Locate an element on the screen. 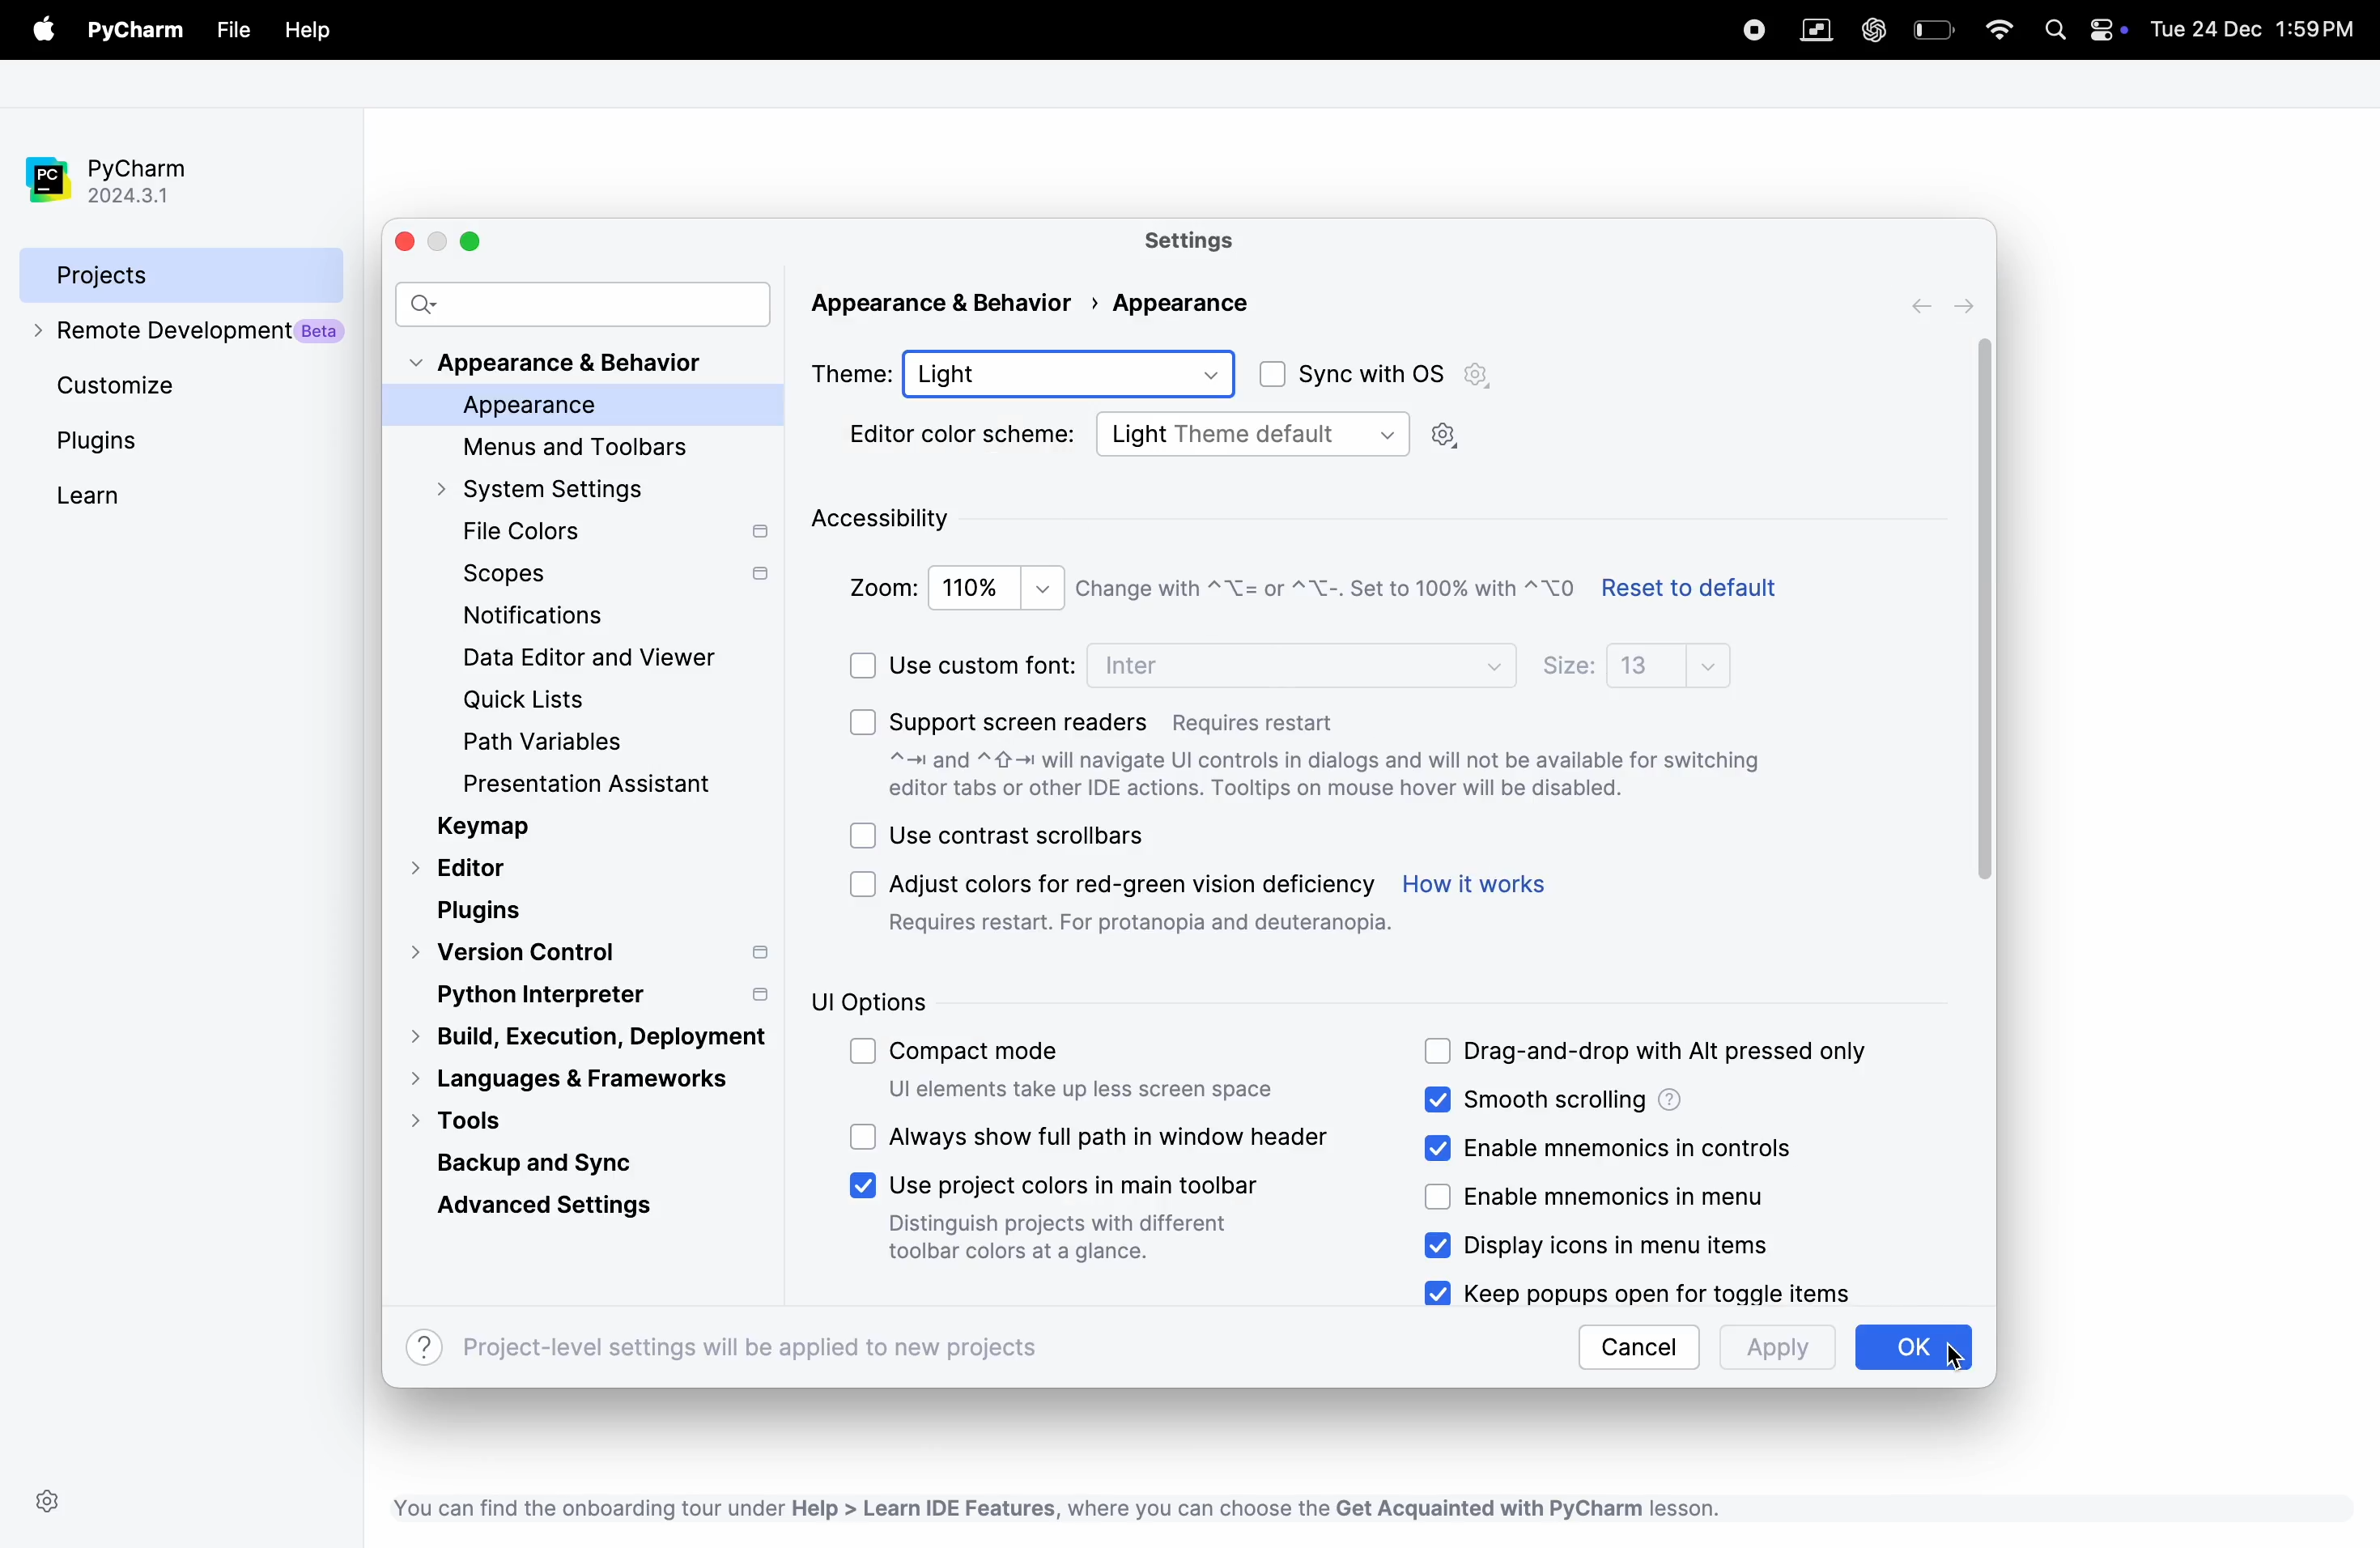  checkboxes is located at coordinates (859, 890).